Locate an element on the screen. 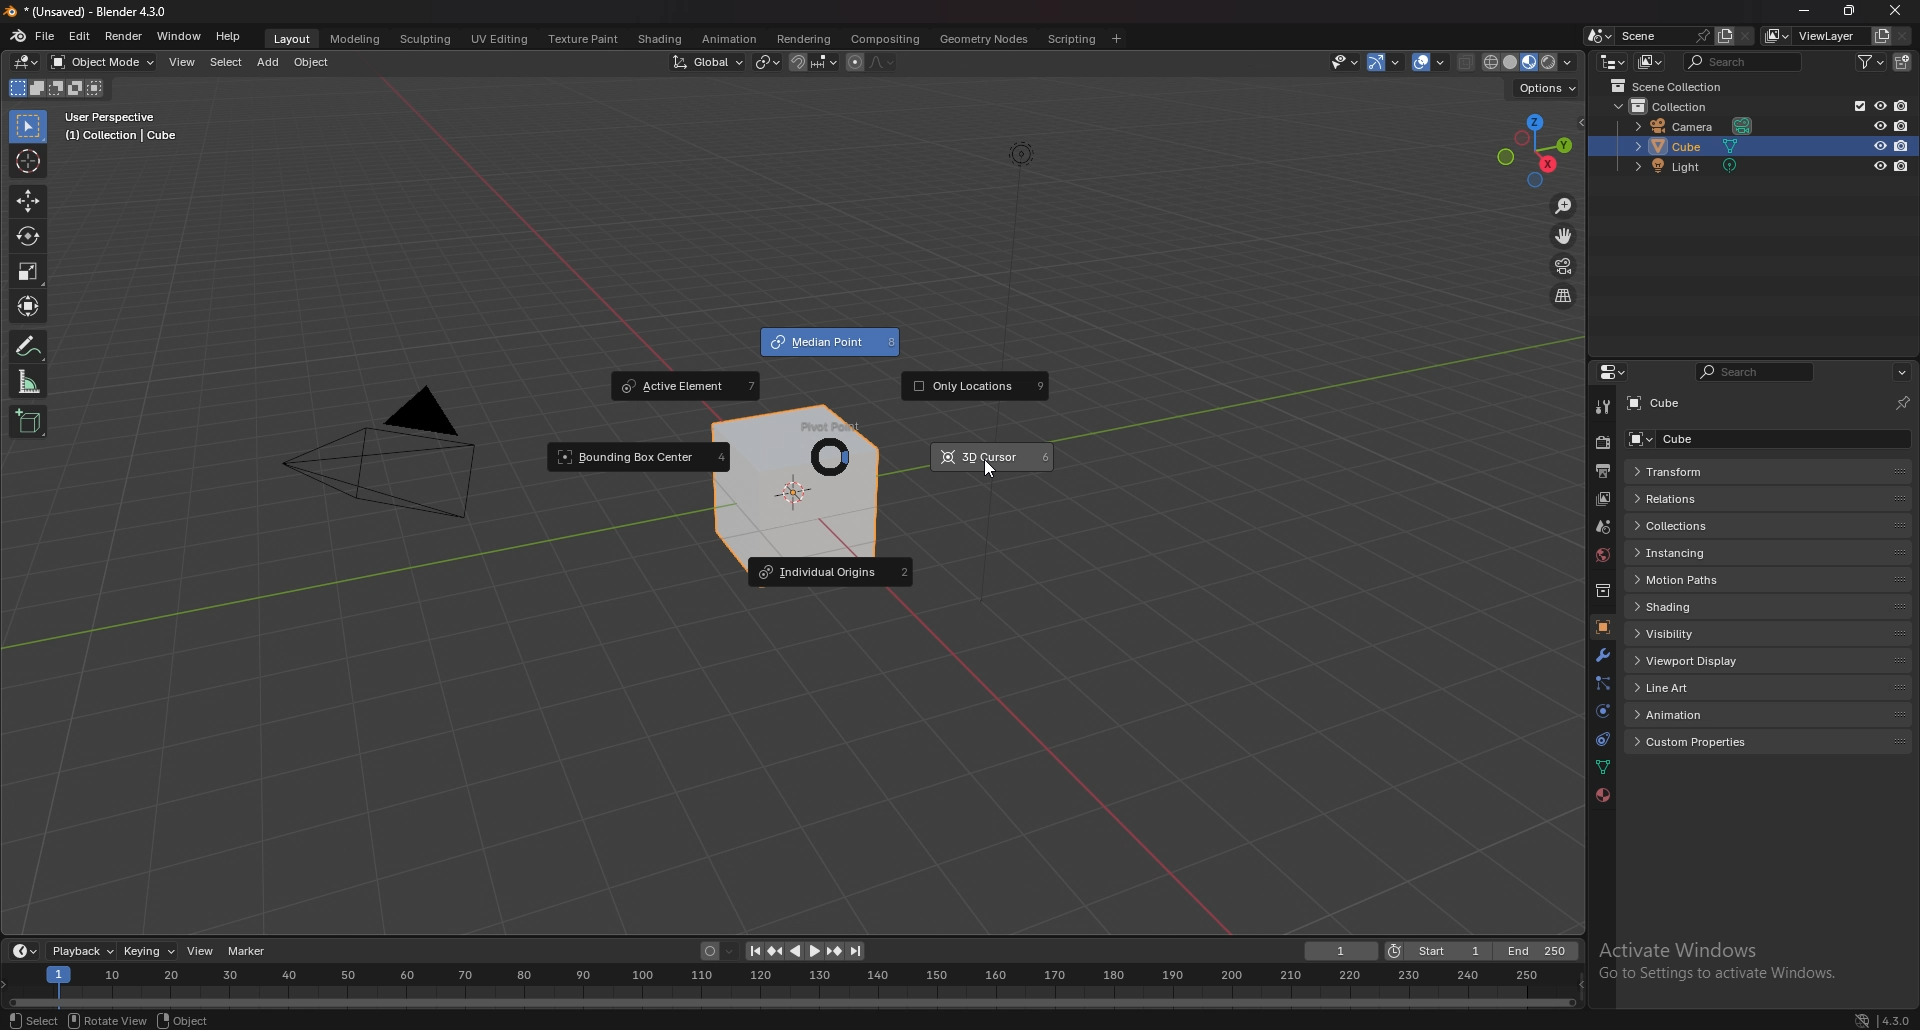 The image size is (1920, 1030). disable in renders is located at coordinates (1904, 126).